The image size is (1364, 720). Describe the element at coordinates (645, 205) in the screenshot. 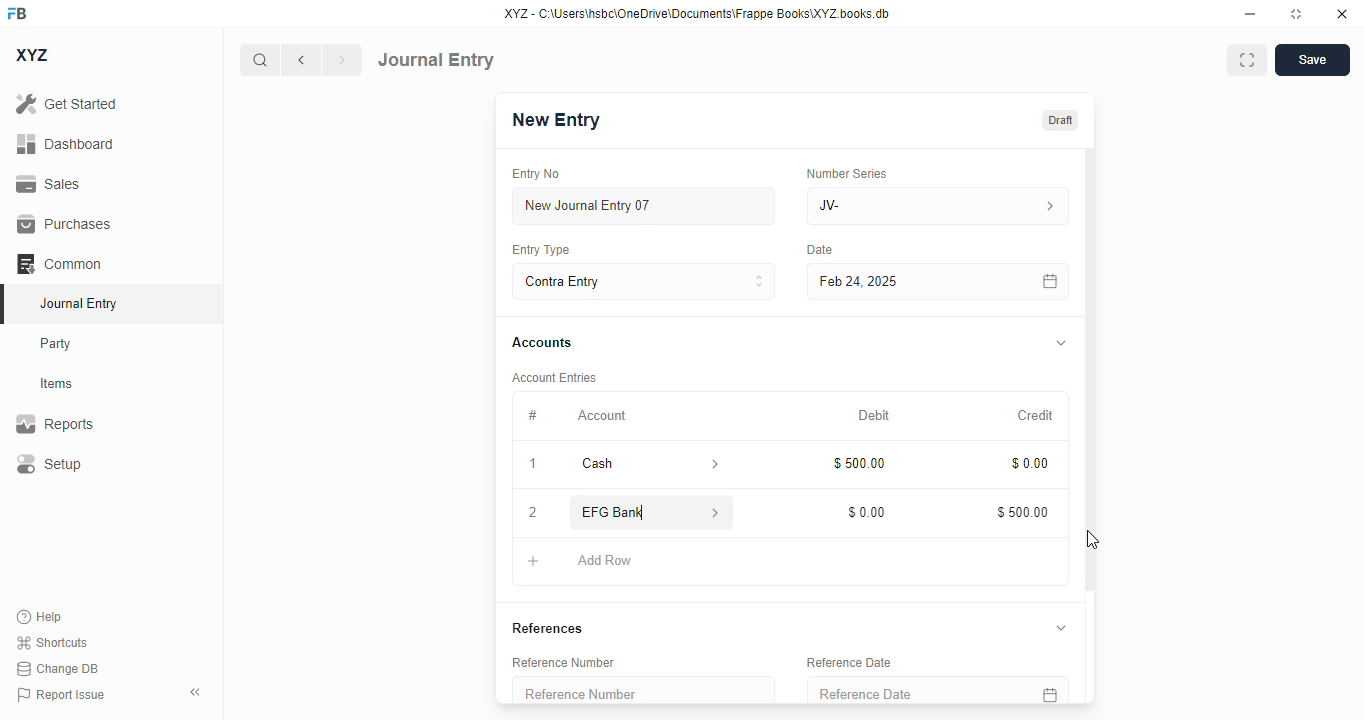

I see `new journal entry 07` at that location.